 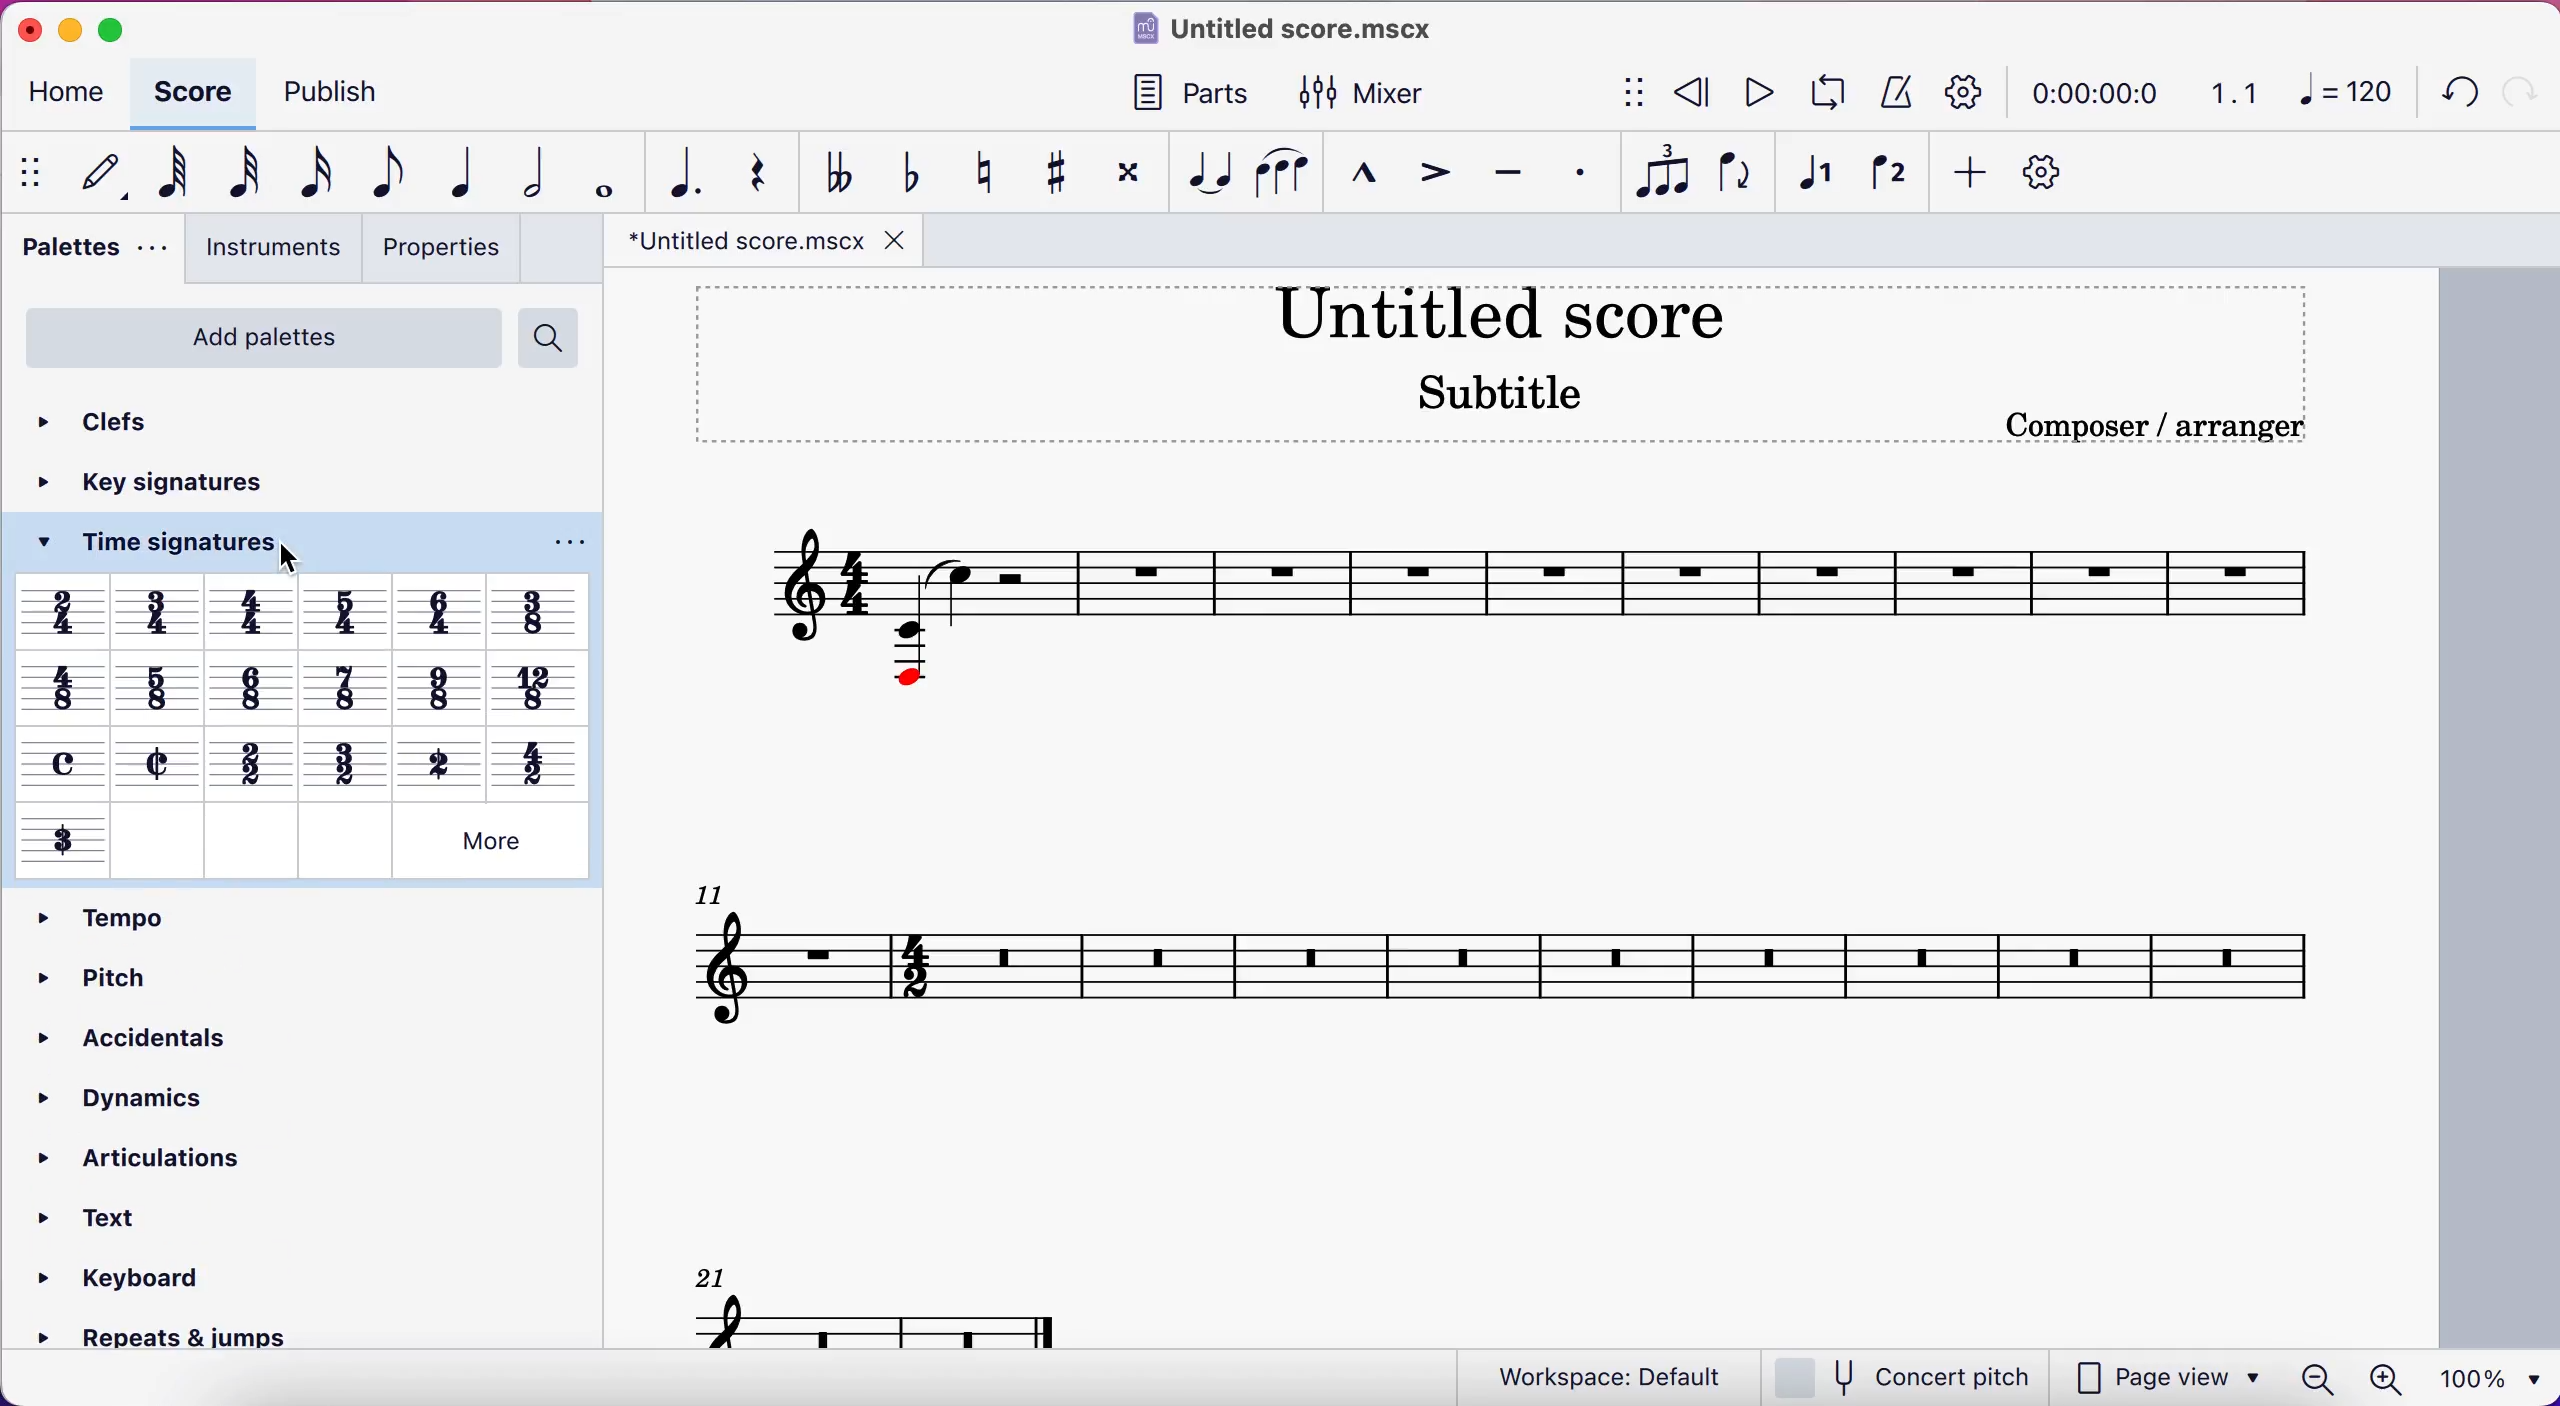 I want to click on double flat, so click(x=898, y=169).